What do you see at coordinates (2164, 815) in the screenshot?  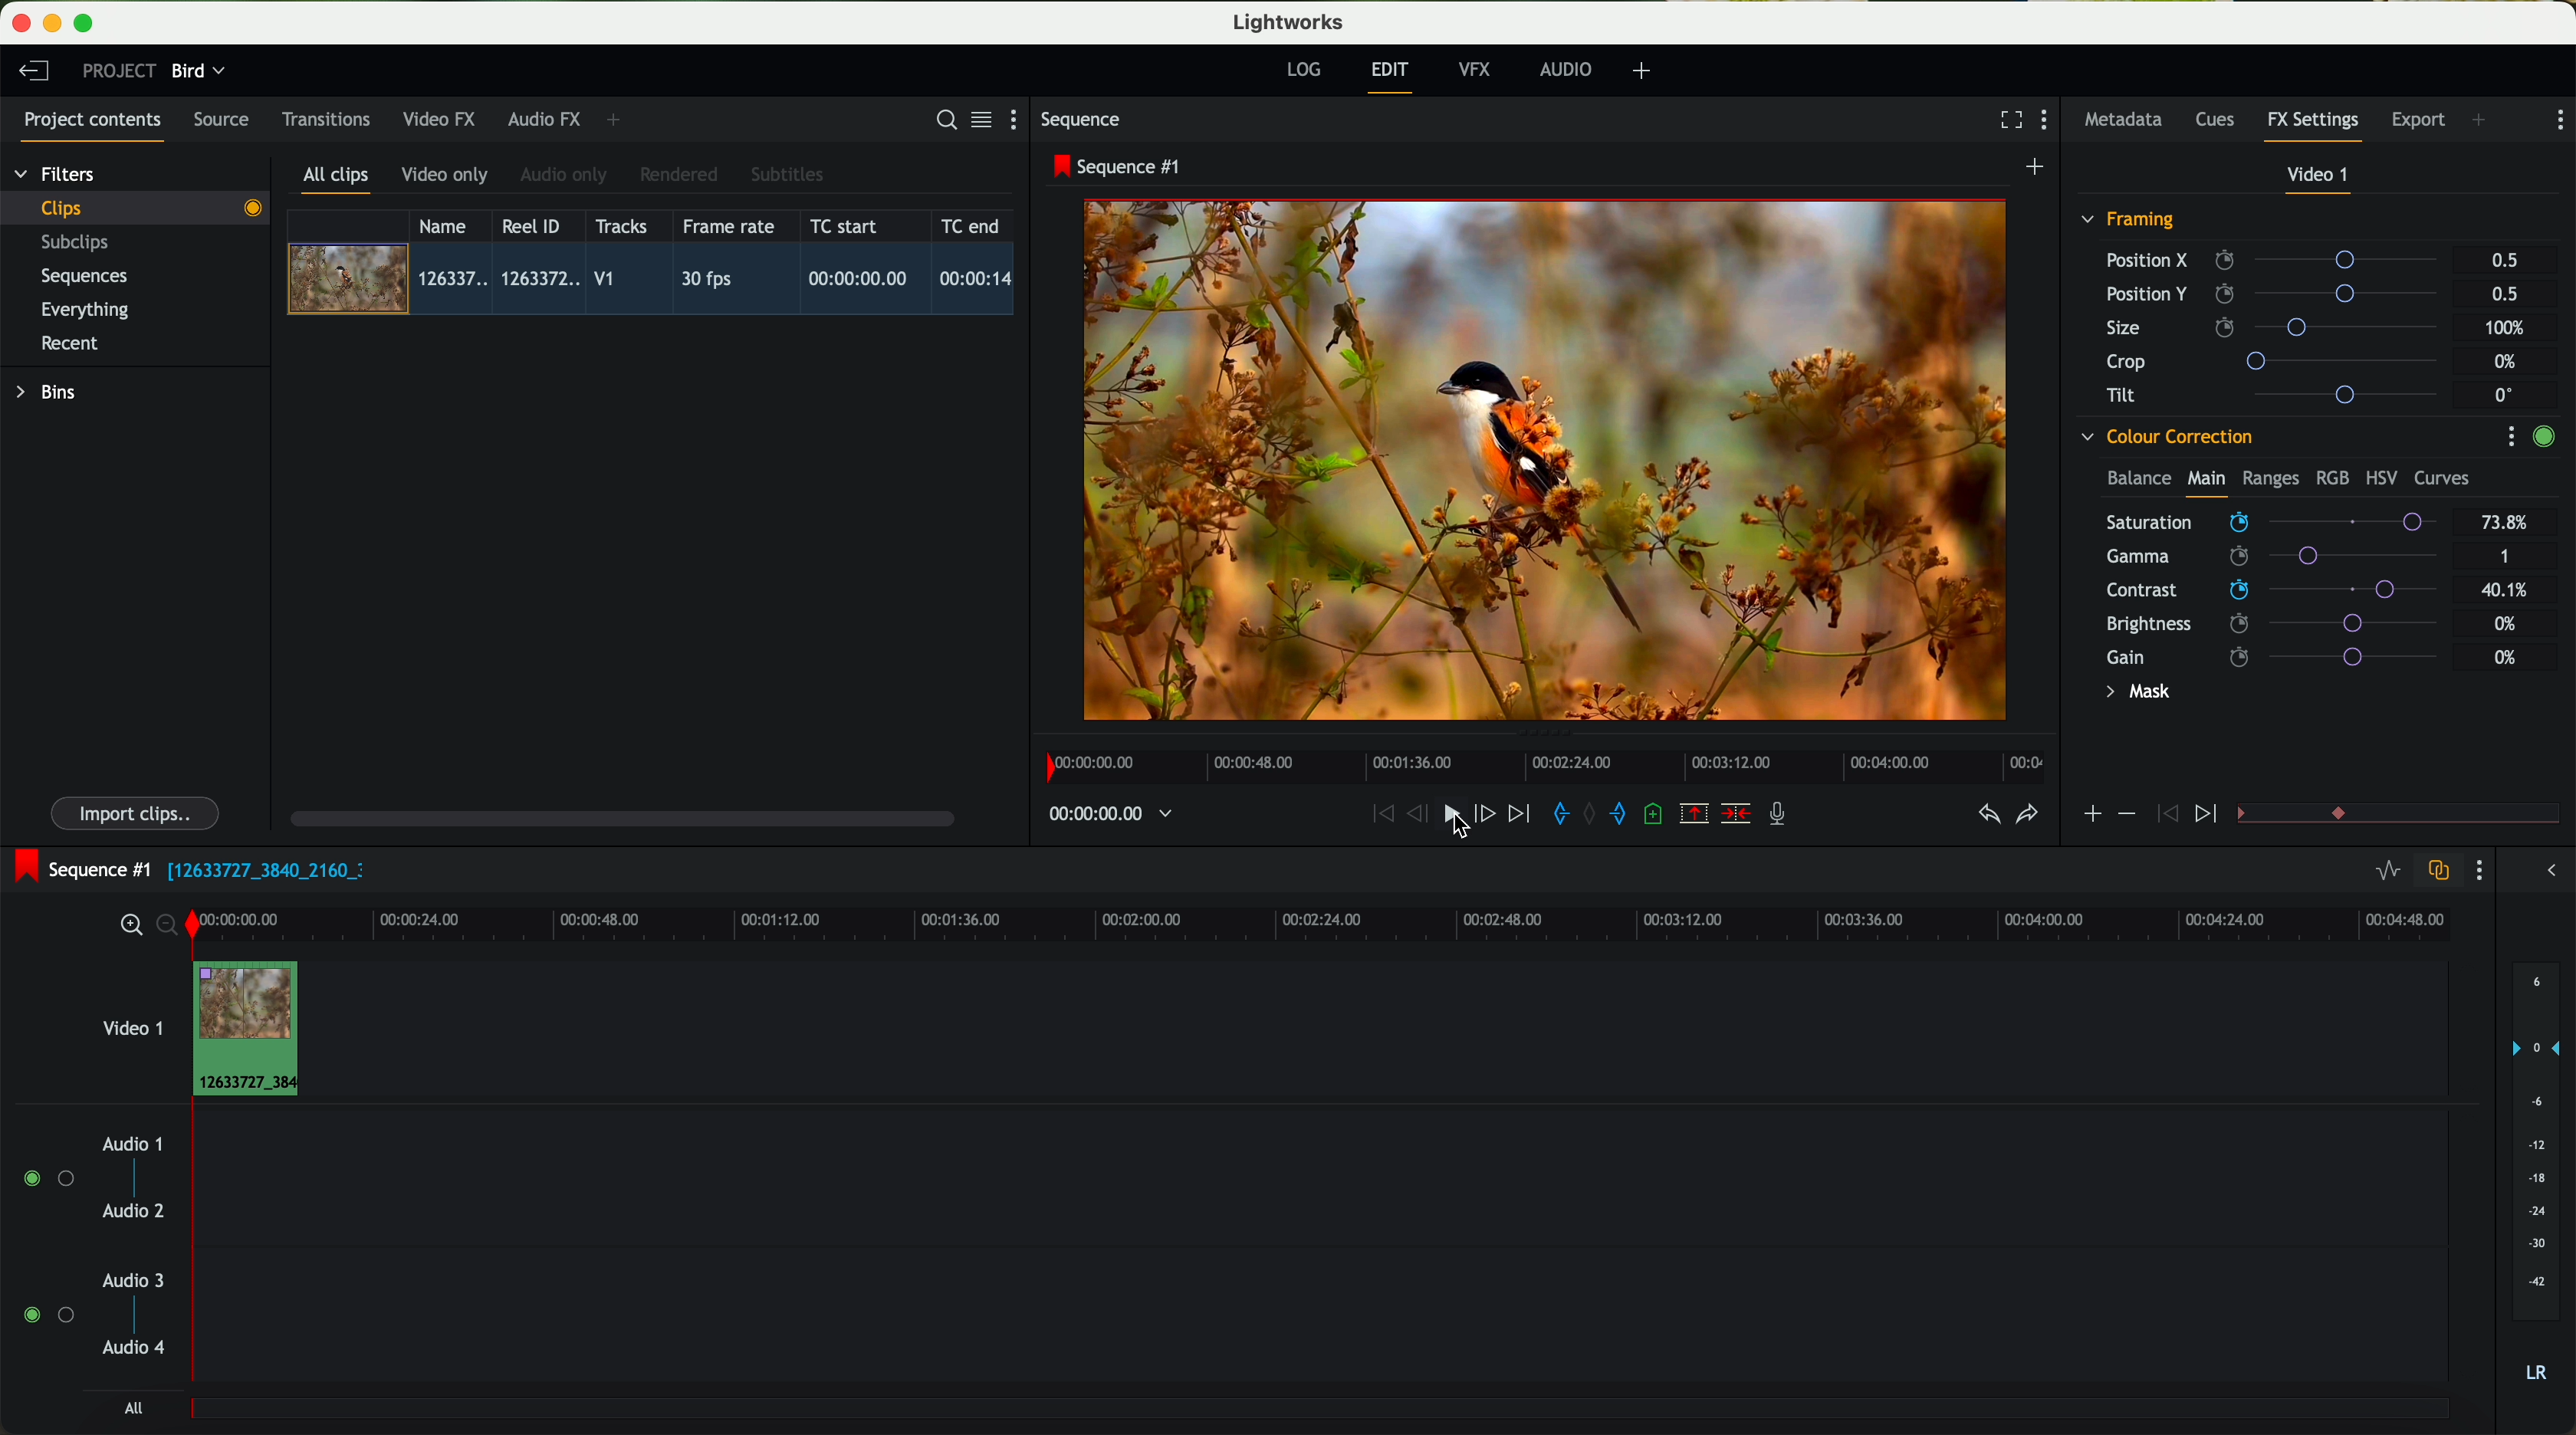 I see `icon` at bounding box center [2164, 815].